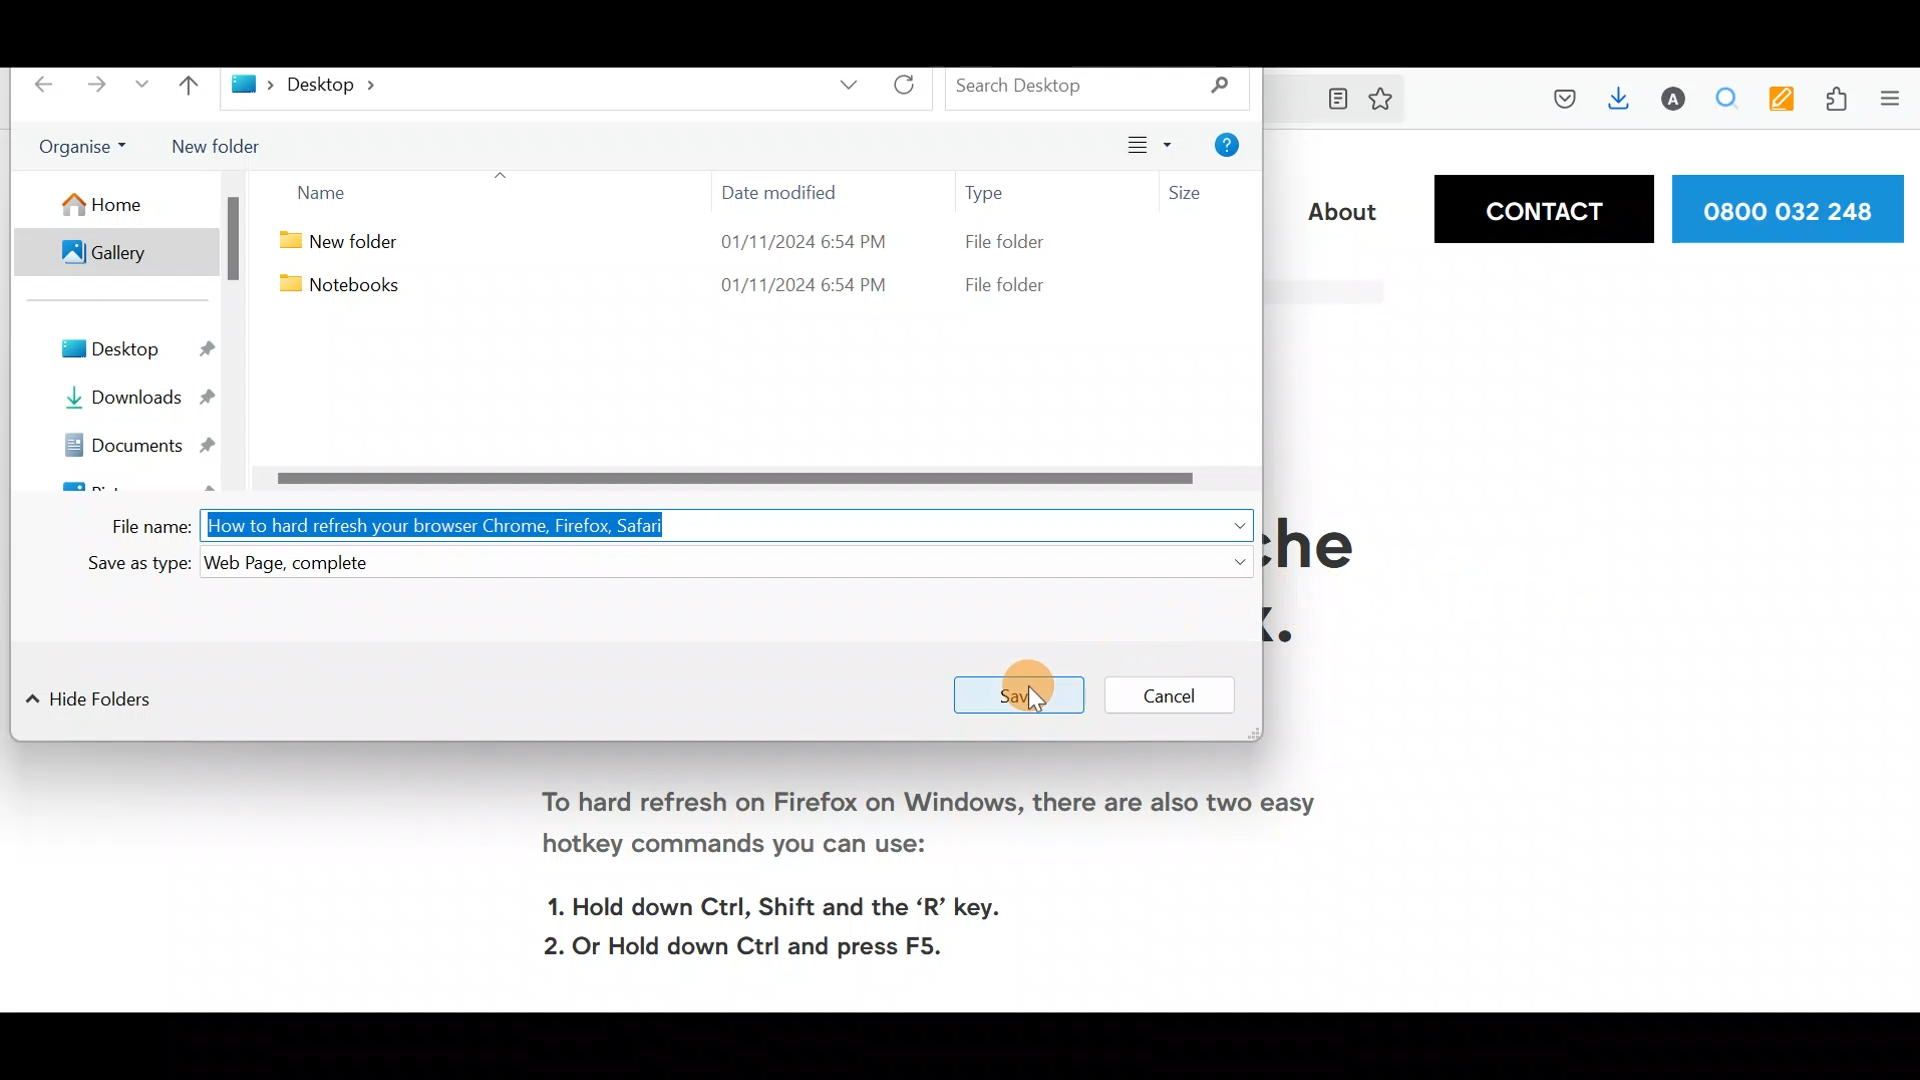  What do you see at coordinates (1004, 247) in the screenshot?
I see `File folder` at bounding box center [1004, 247].